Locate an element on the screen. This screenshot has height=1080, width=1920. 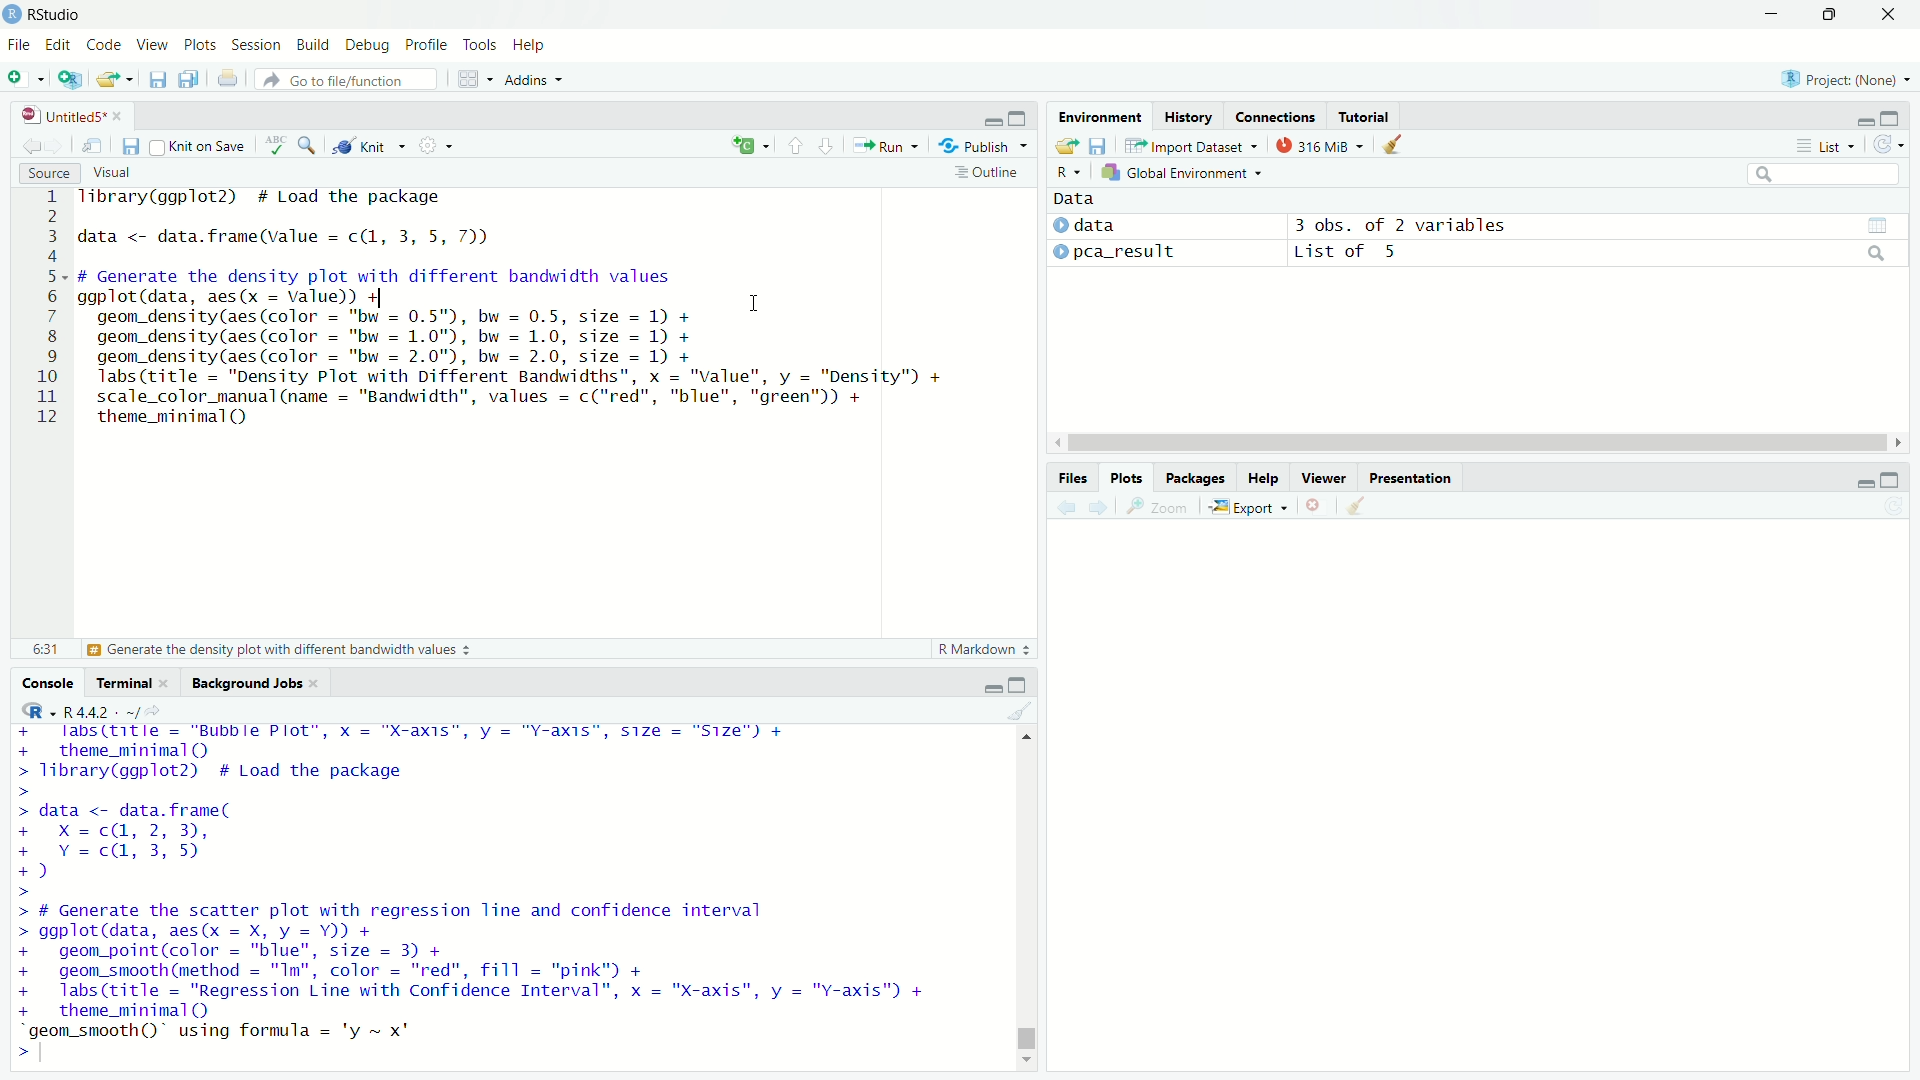
File is located at coordinates (18, 45).